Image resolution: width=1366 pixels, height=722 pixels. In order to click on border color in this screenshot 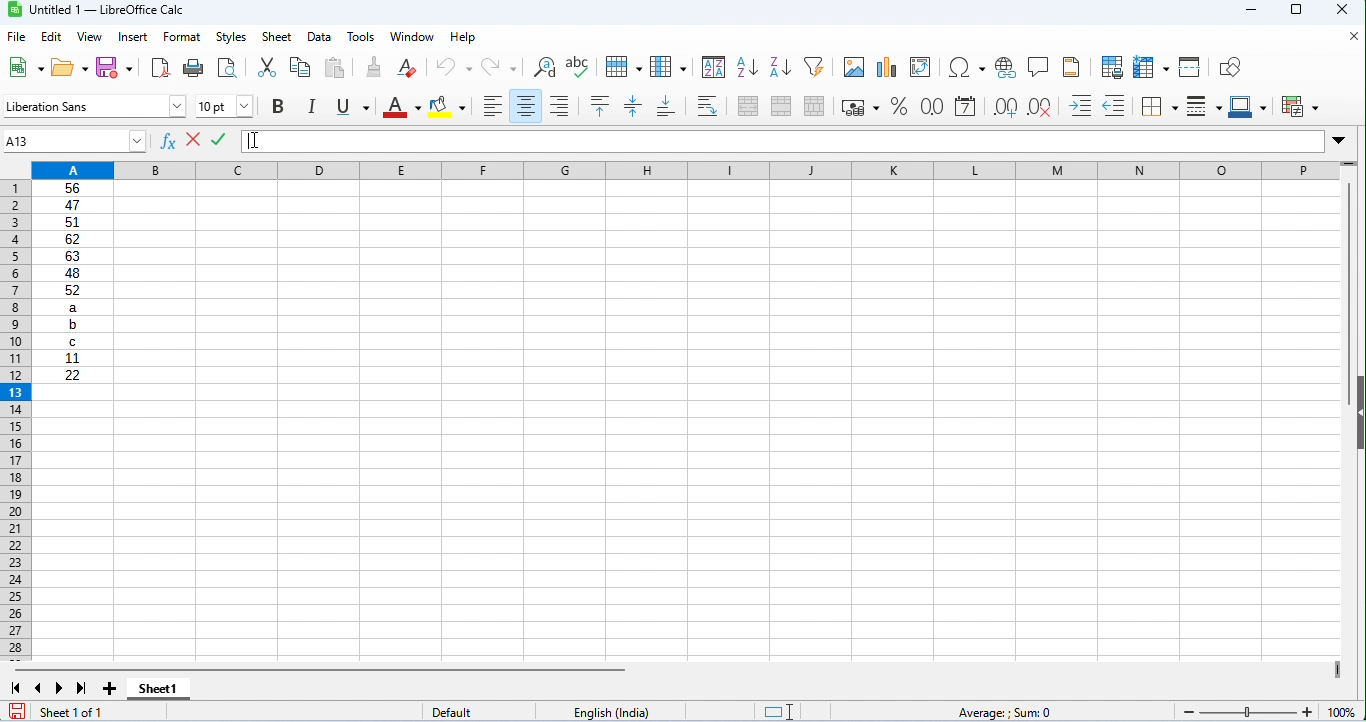, I will do `click(1247, 106)`.